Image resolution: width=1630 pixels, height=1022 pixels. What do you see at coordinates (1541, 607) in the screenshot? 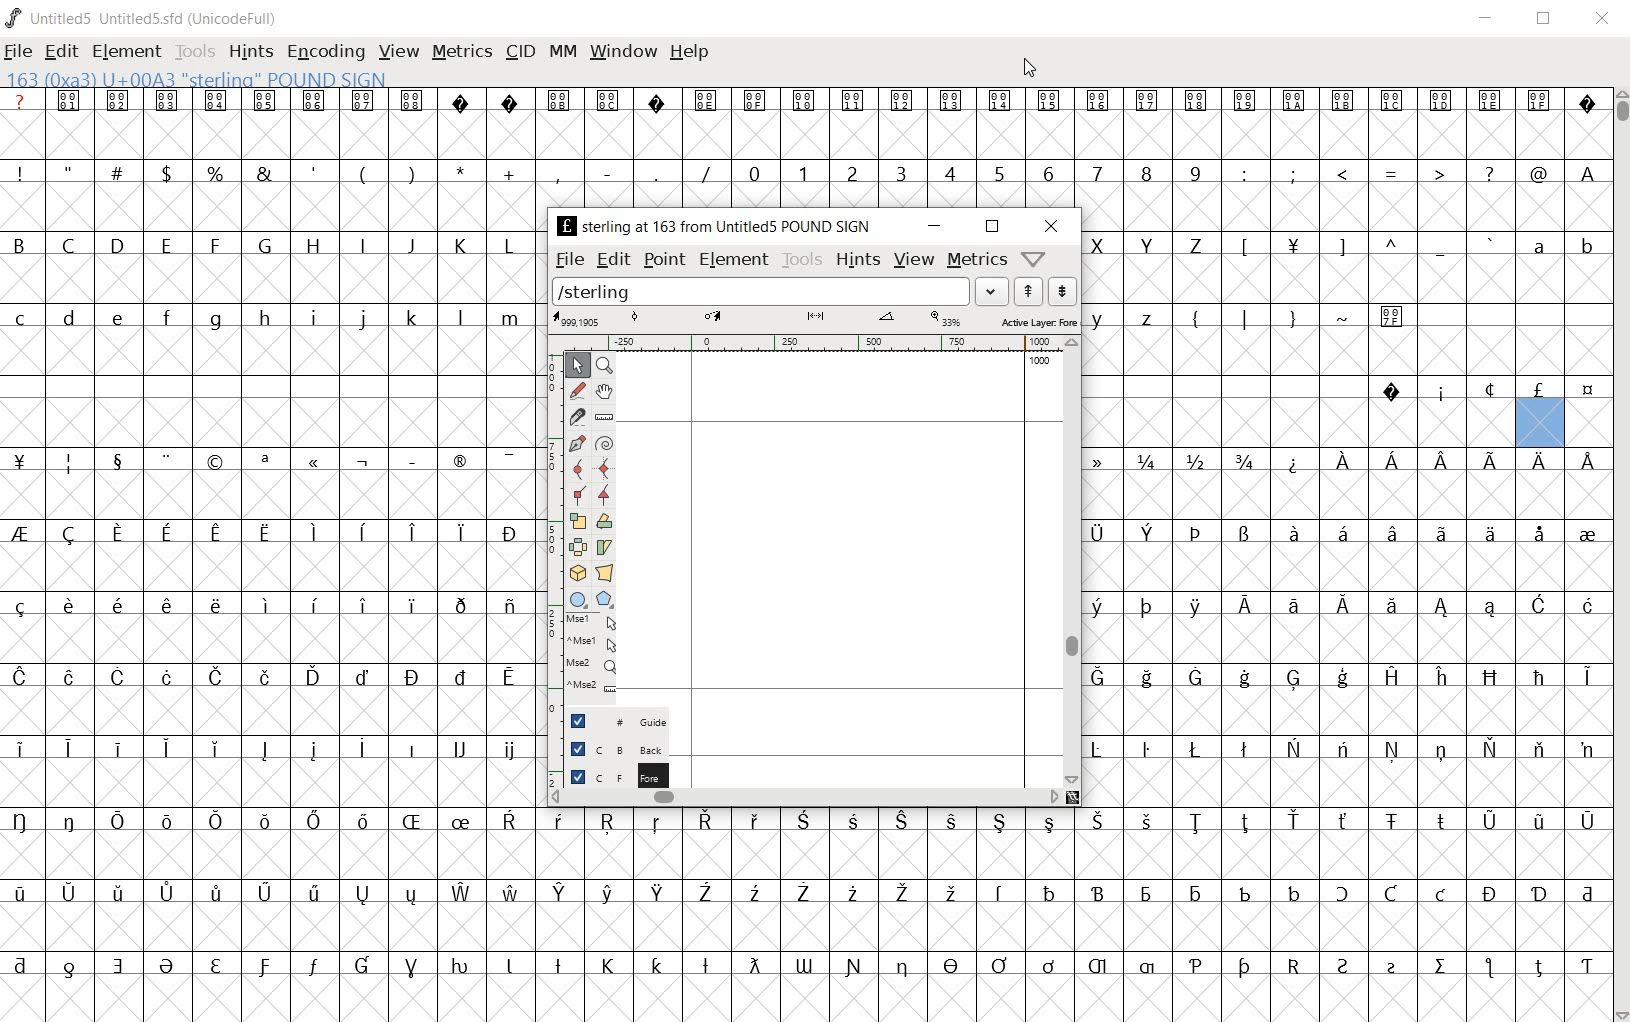
I see `Symbol` at bounding box center [1541, 607].